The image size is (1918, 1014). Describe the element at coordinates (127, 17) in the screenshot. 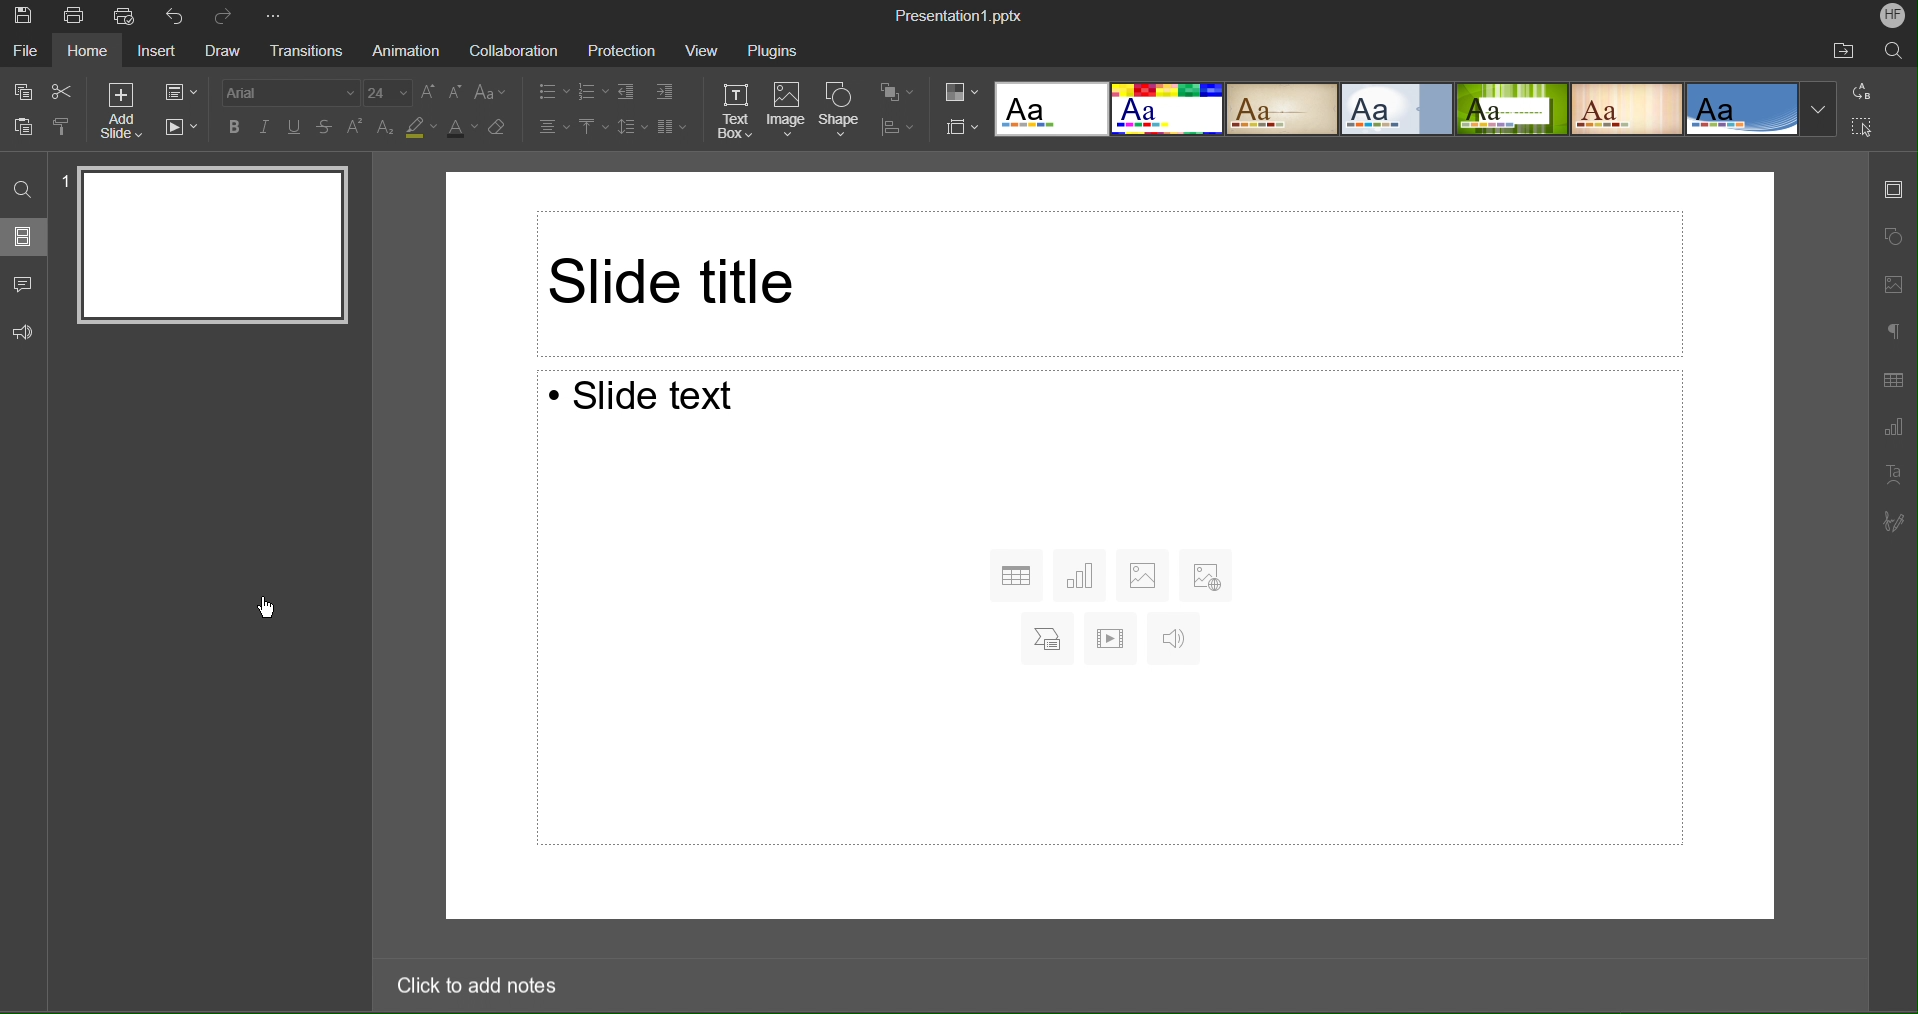

I see `Quick Print` at that location.